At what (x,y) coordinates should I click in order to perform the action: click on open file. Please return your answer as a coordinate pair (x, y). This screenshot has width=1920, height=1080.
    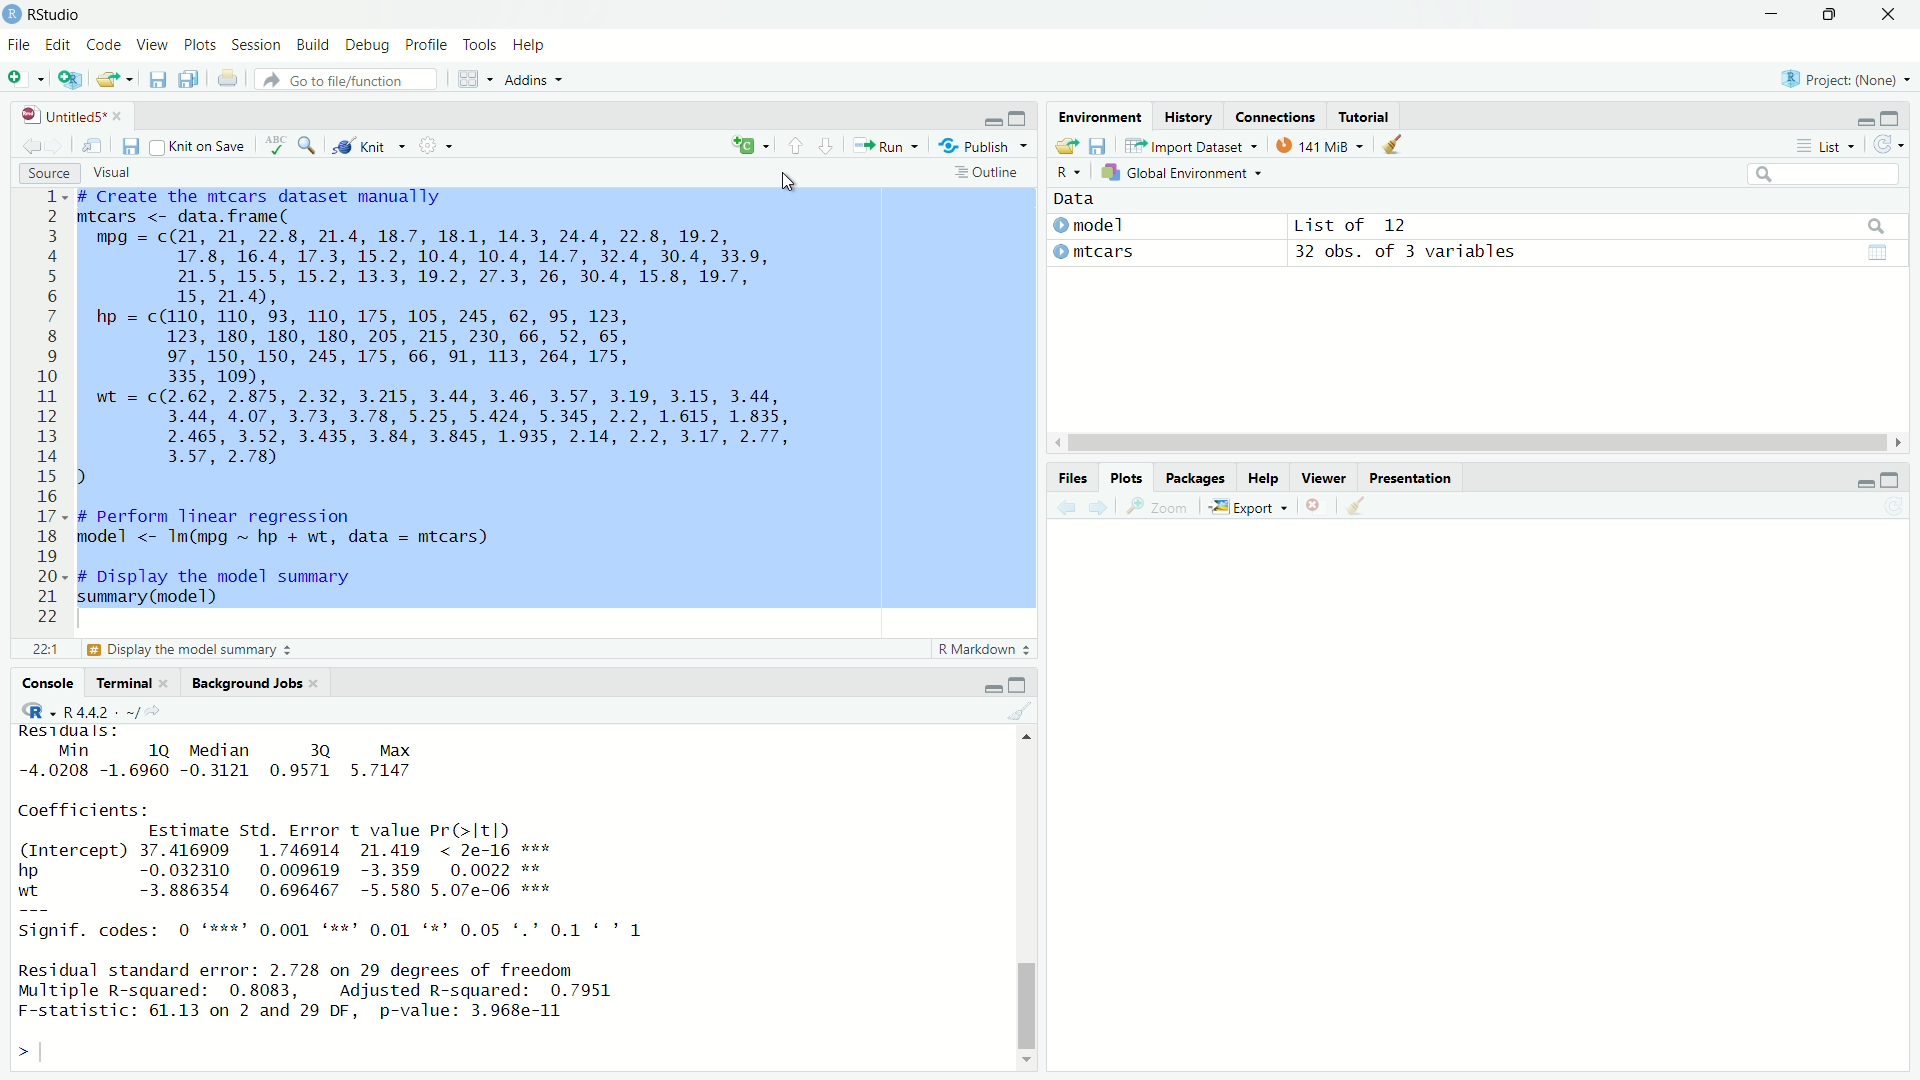
    Looking at the image, I should click on (113, 79).